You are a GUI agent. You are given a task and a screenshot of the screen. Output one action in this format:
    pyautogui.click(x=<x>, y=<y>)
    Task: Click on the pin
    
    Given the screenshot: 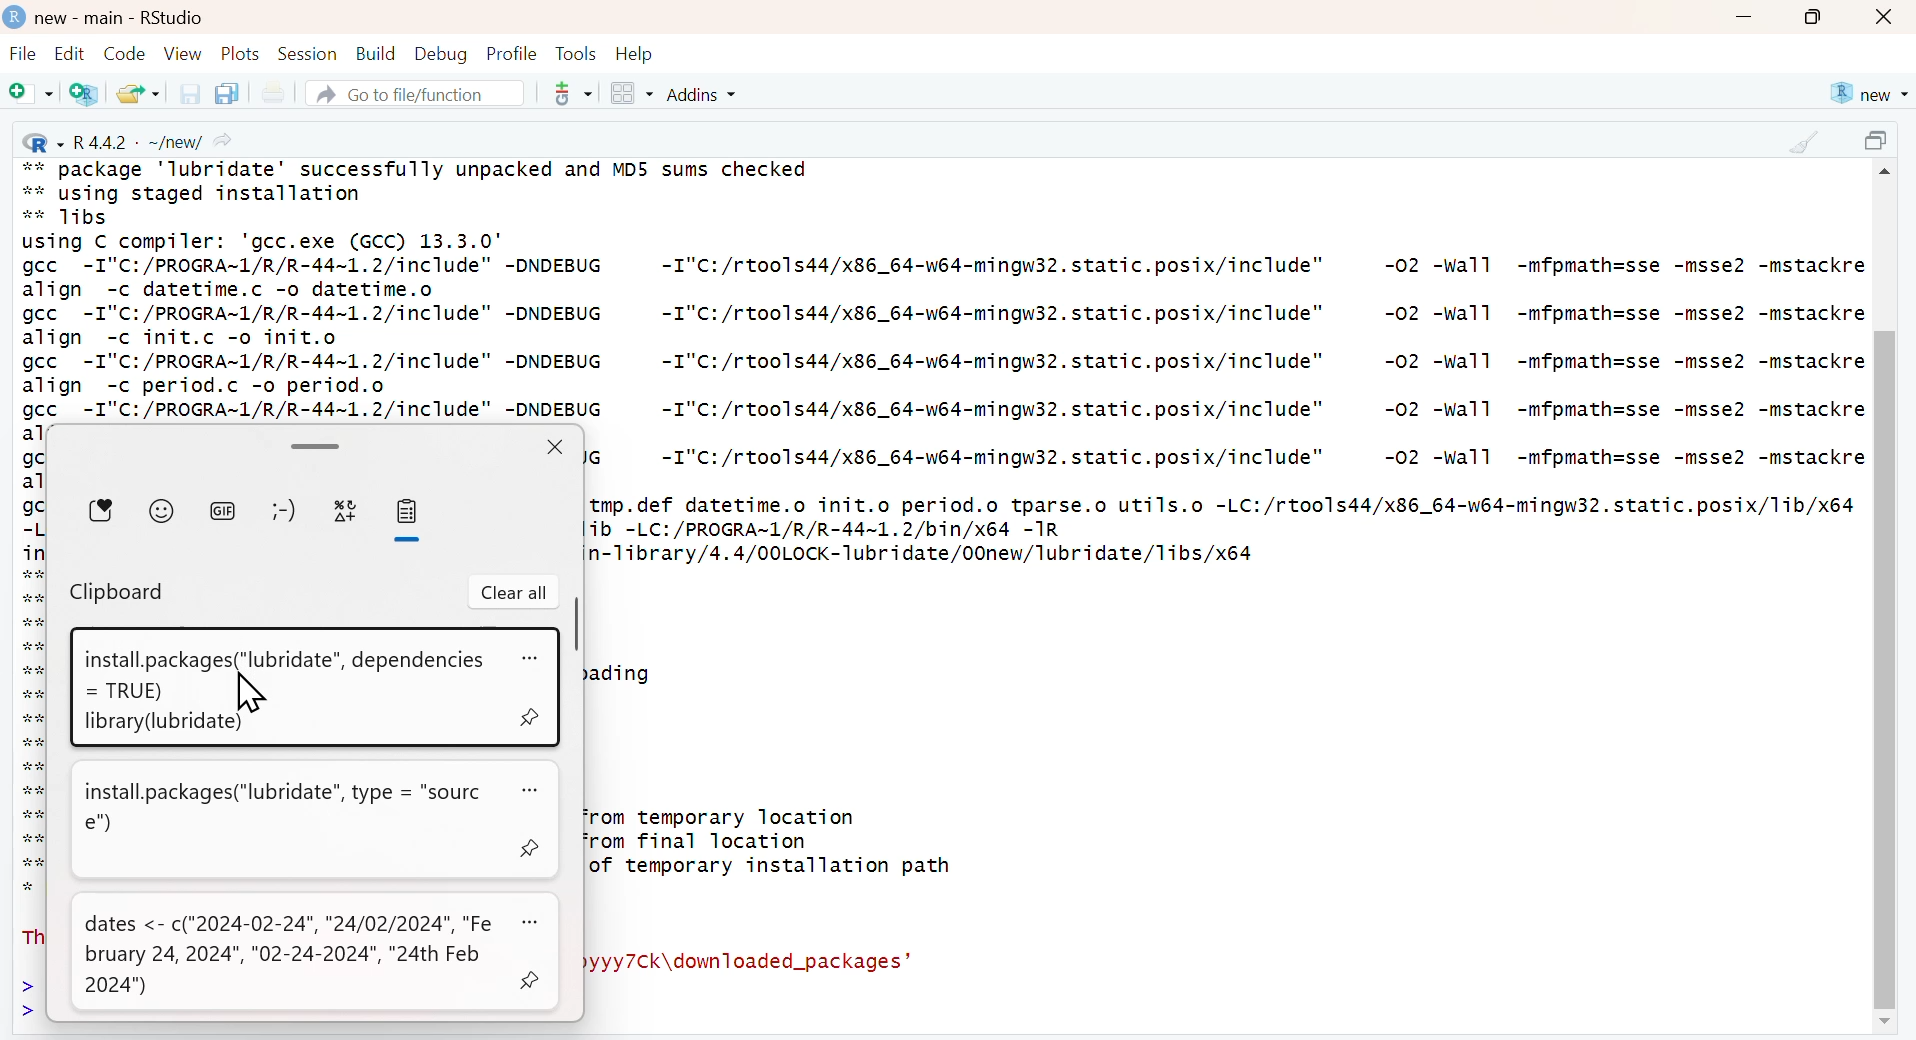 What is the action you would take?
    pyautogui.click(x=531, y=977)
    